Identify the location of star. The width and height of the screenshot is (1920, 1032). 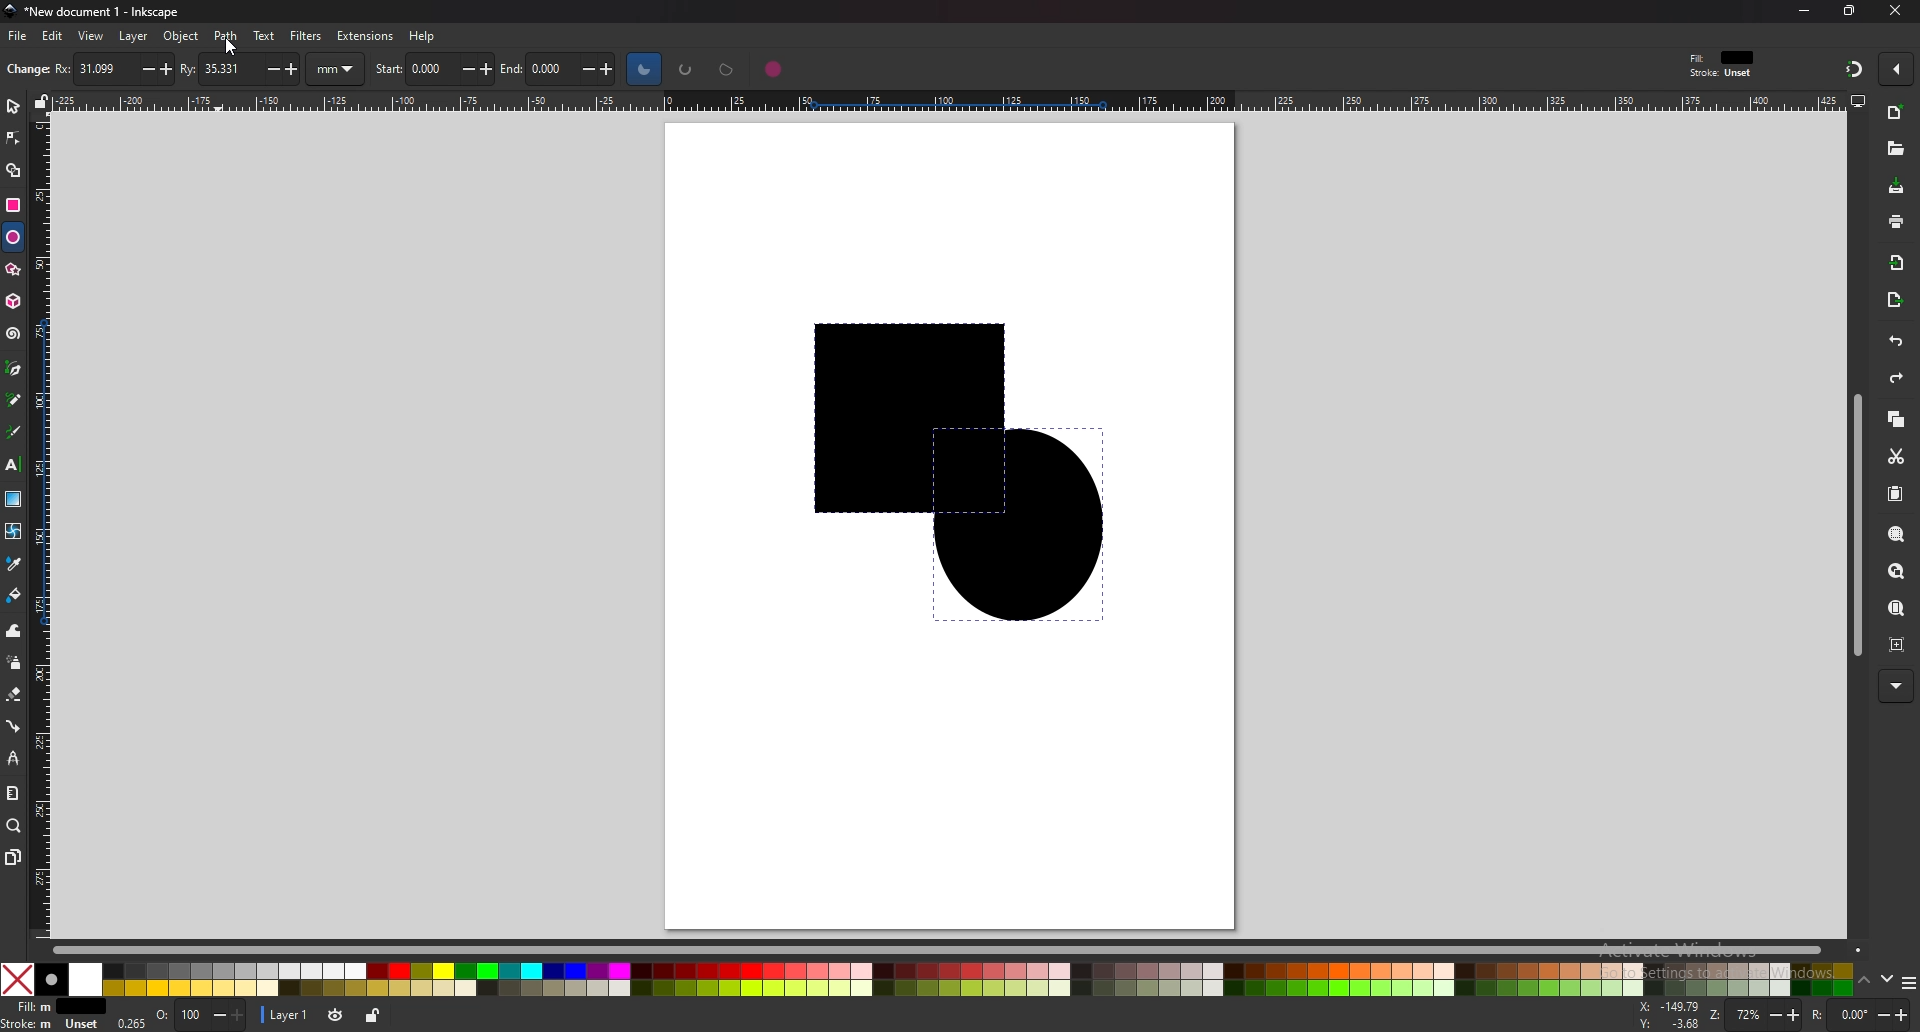
(13, 269).